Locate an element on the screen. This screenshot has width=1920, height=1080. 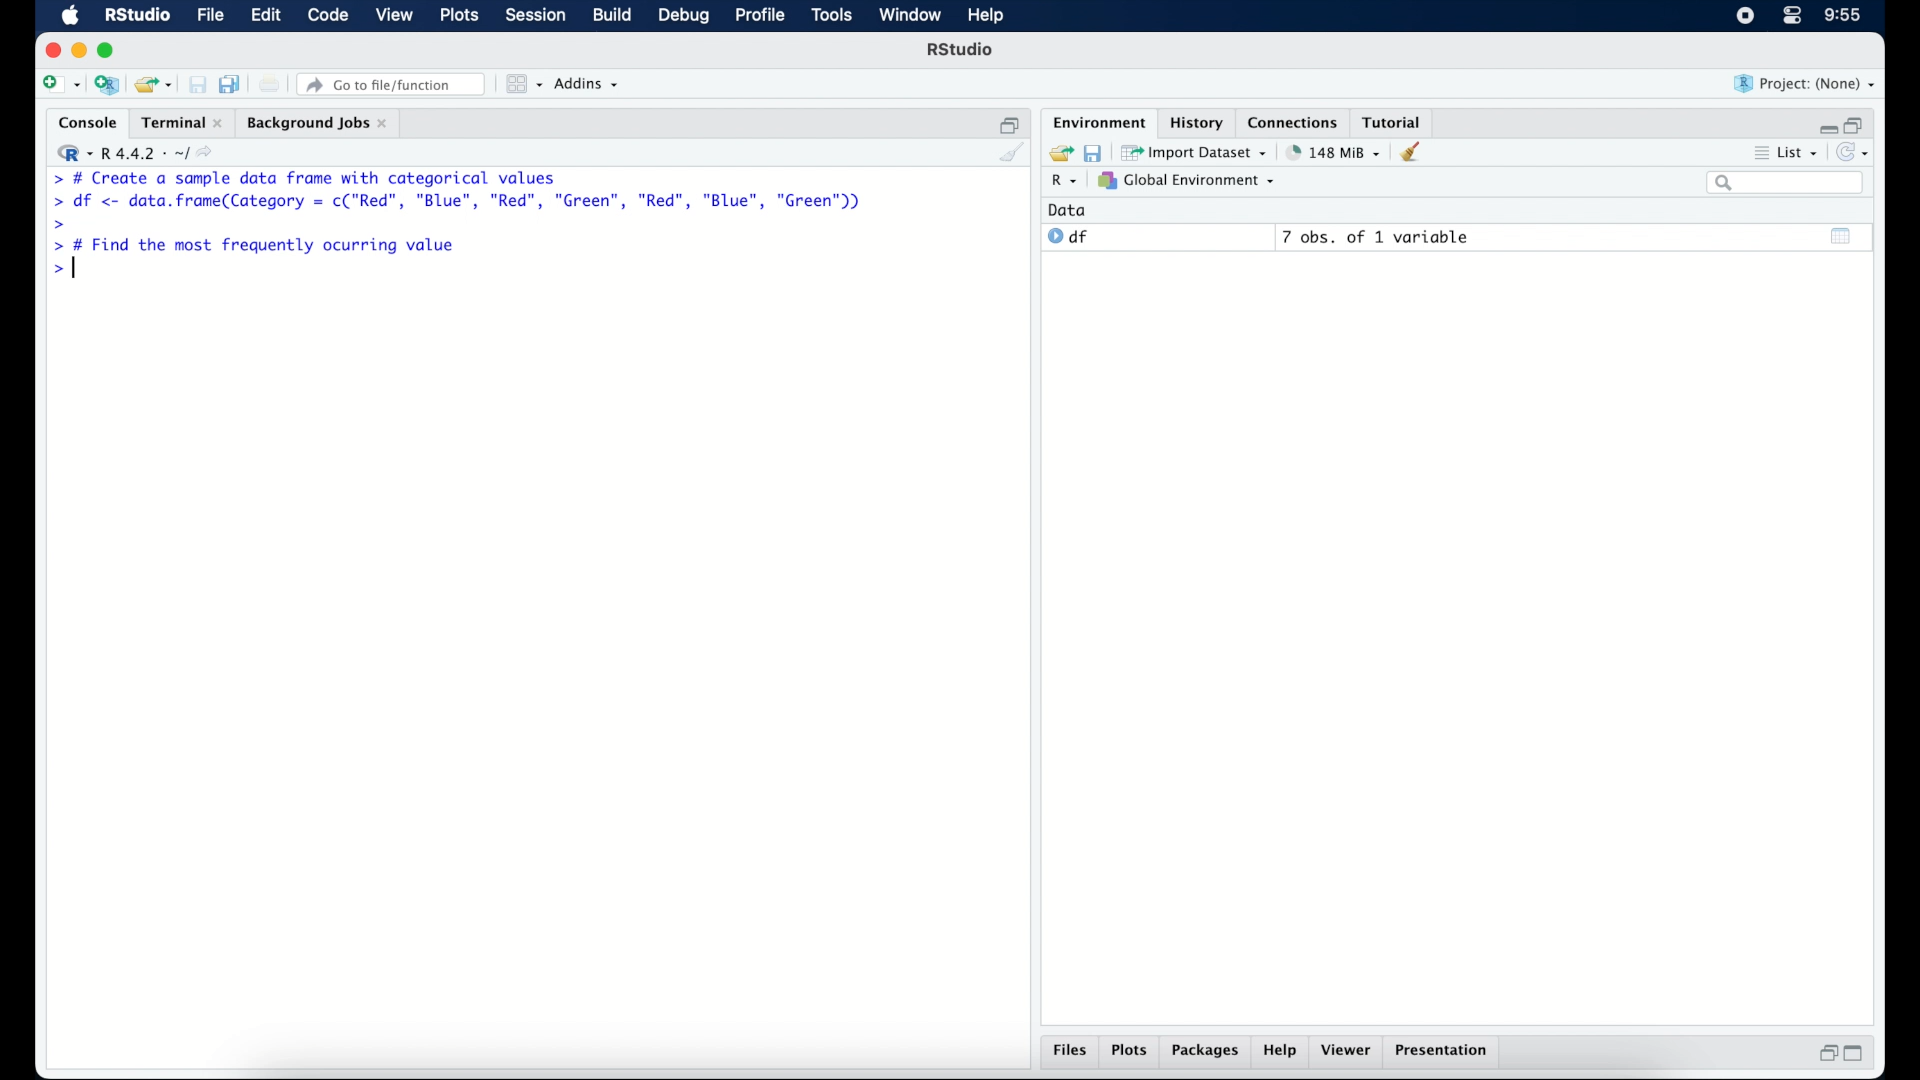
new file is located at coordinates (59, 83).